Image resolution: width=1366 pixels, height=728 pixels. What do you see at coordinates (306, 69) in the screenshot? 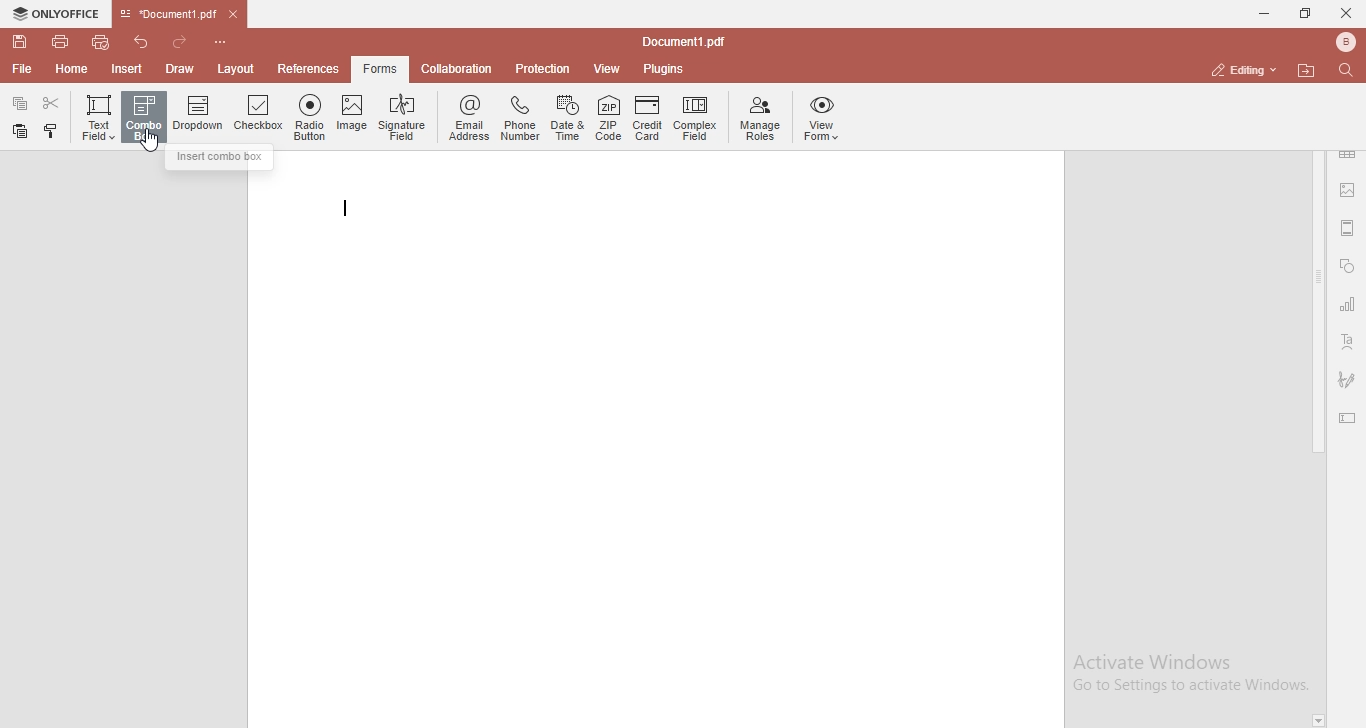
I see `References` at bounding box center [306, 69].